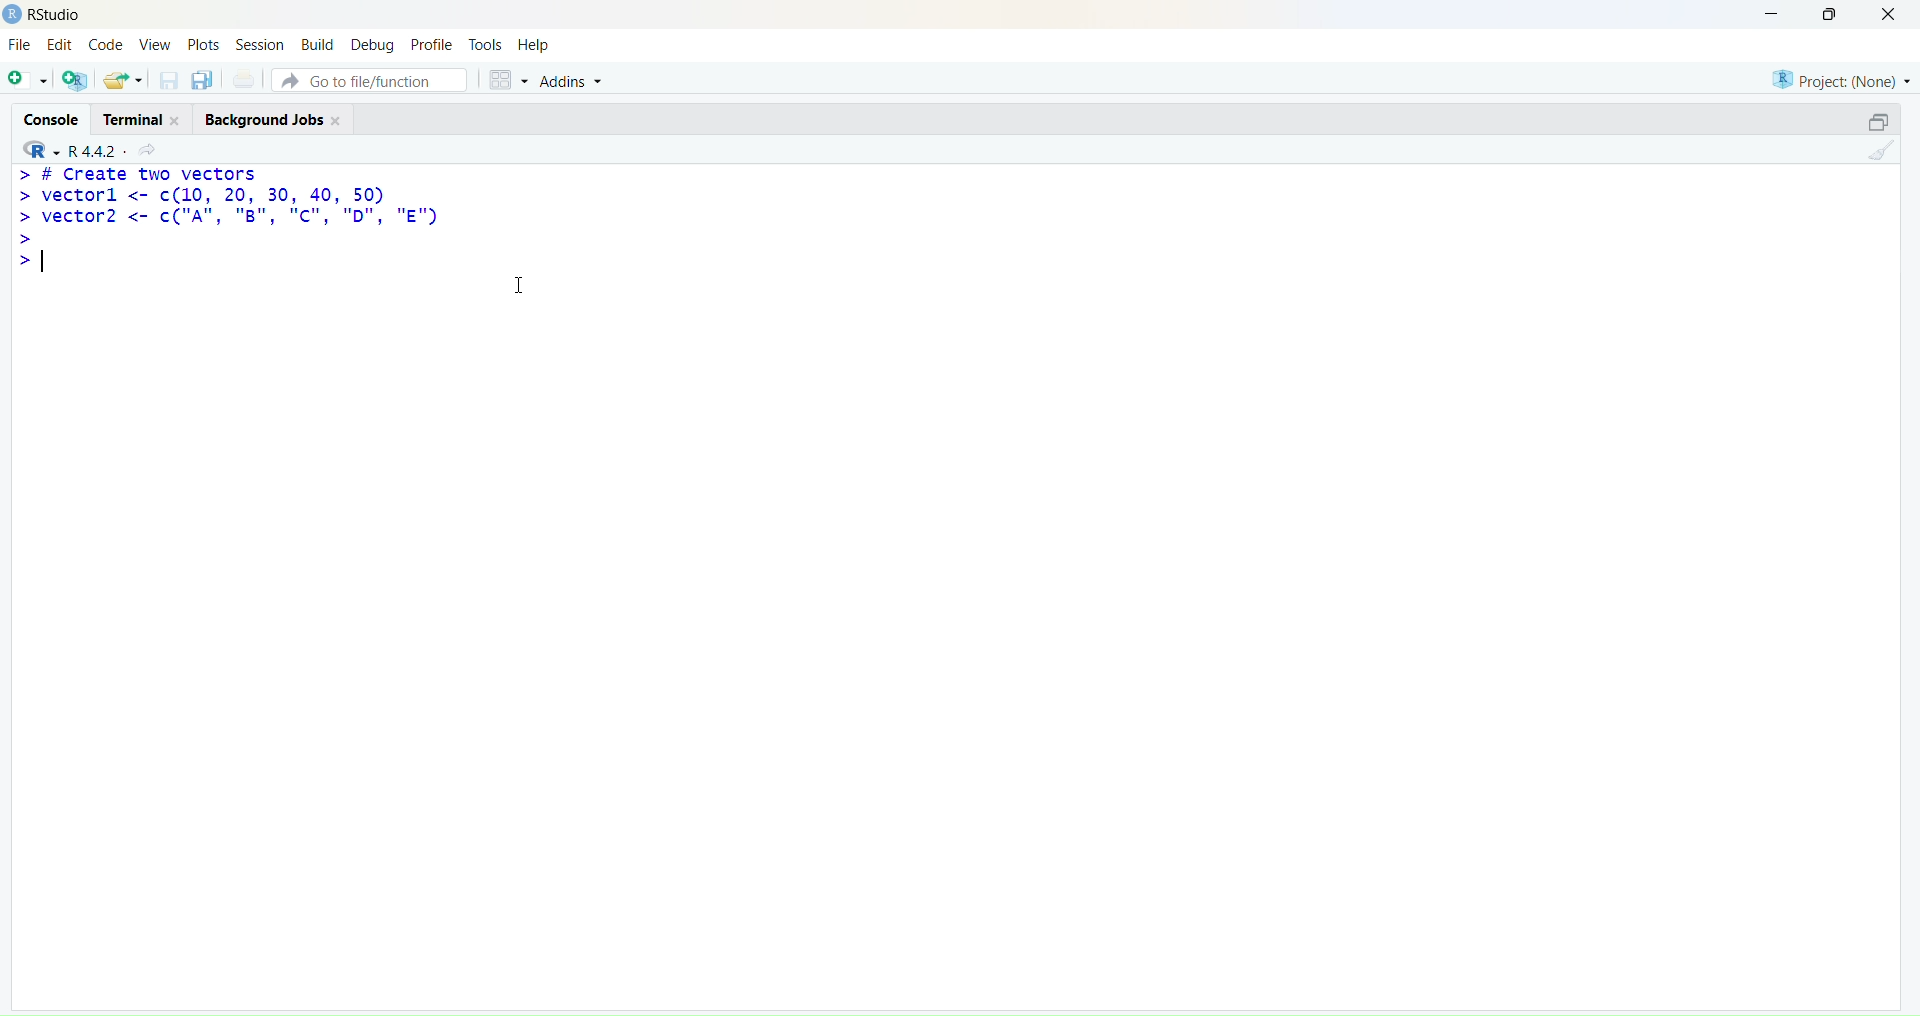 This screenshot has width=1920, height=1016. What do you see at coordinates (1771, 15) in the screenshot?
I see `Minimize` at bounding box center [1771, 15].